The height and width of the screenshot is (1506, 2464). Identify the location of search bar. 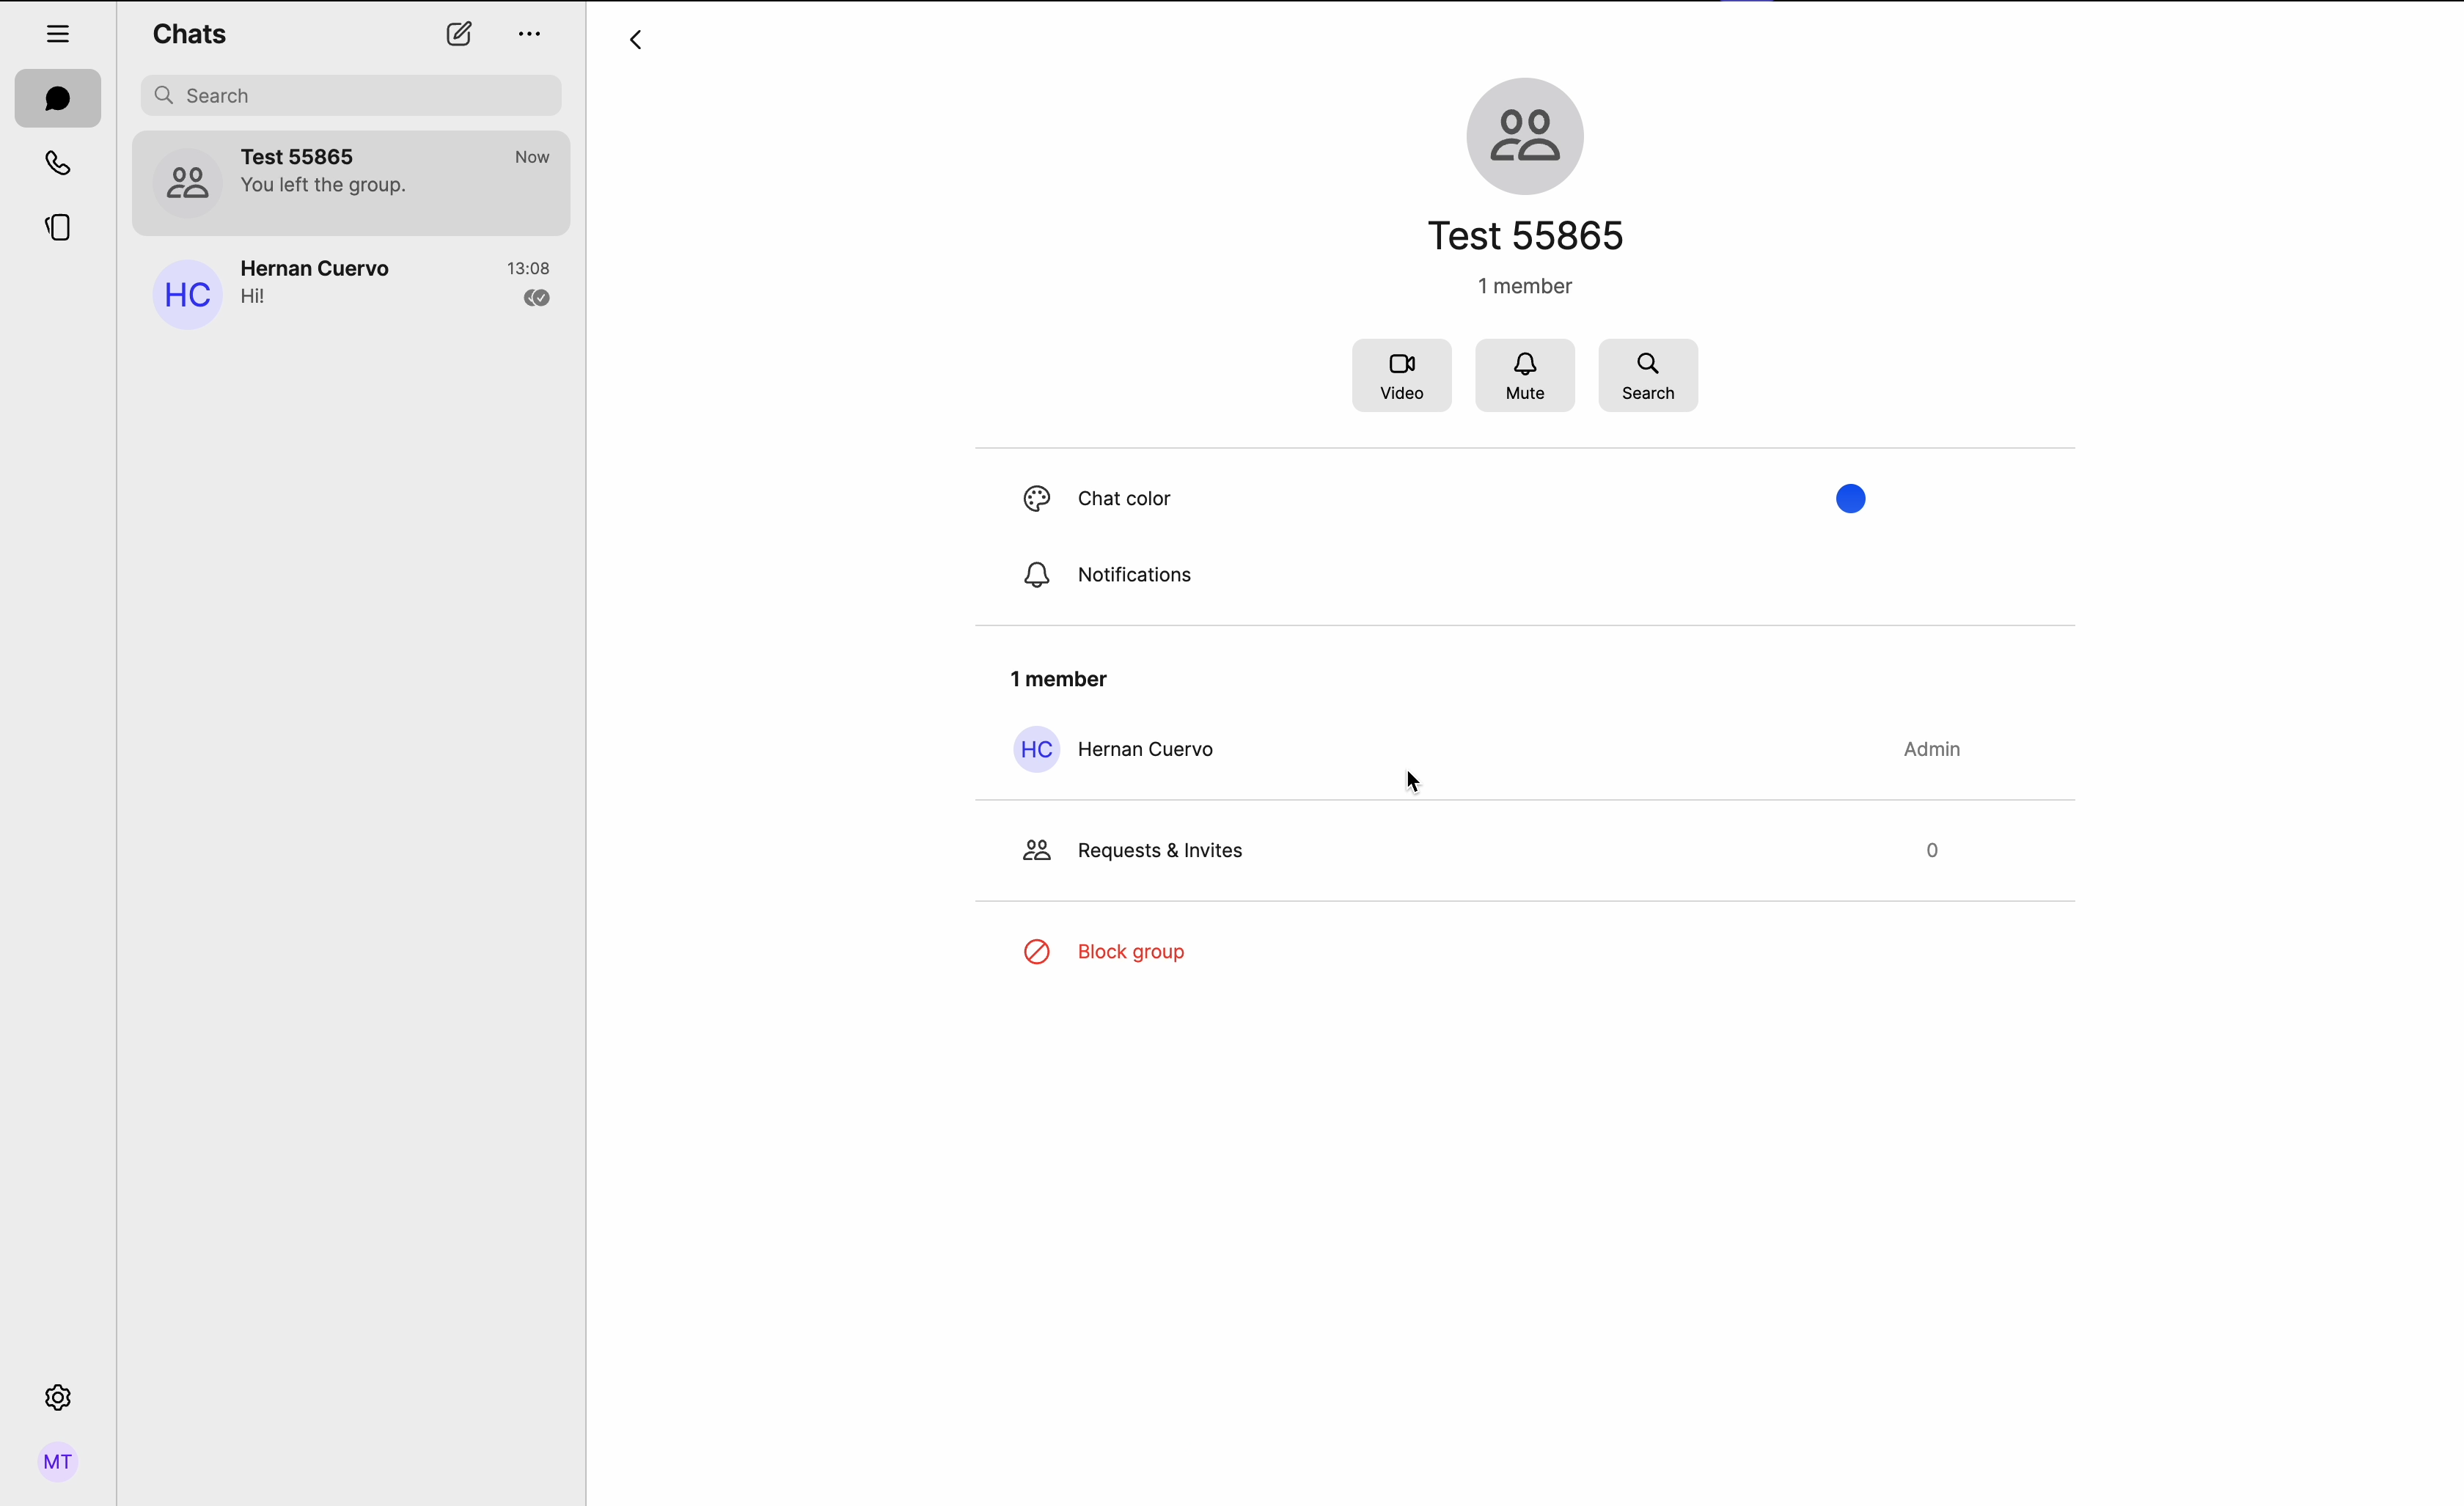
(354, 95).